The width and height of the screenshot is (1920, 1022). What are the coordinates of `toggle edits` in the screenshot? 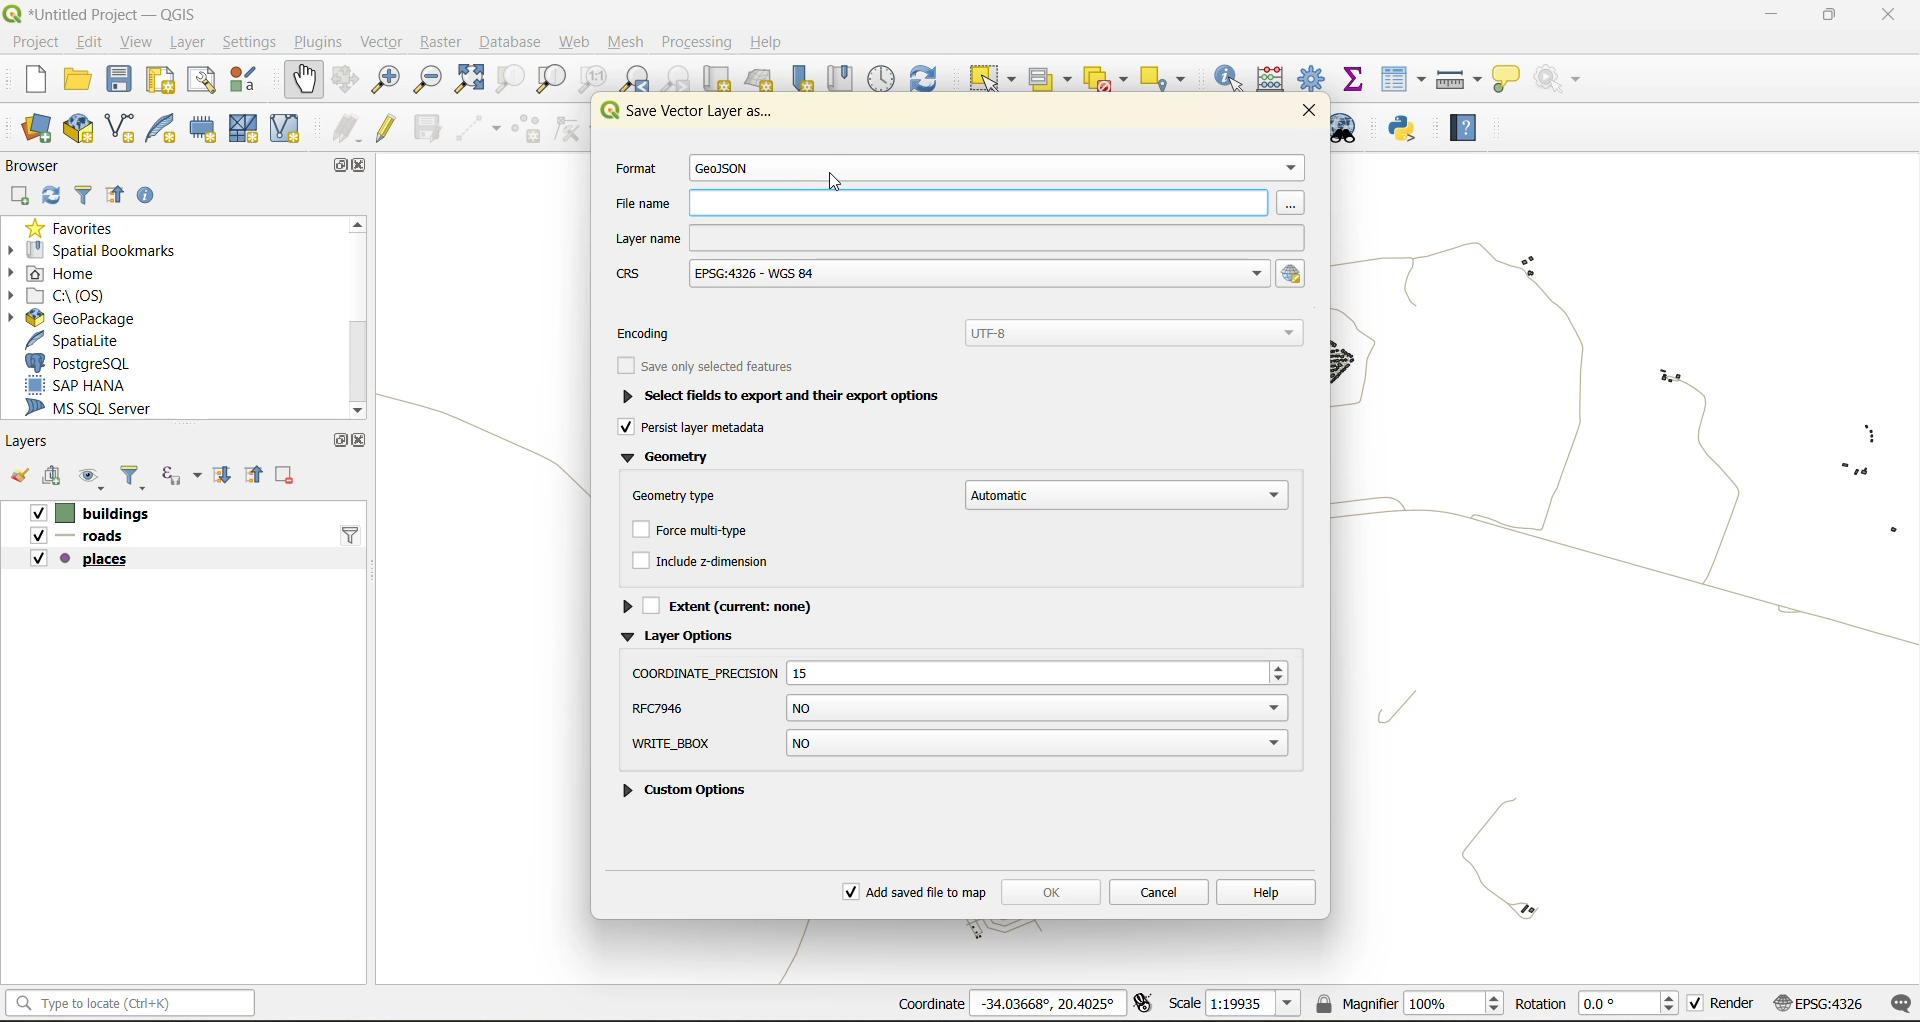 It's located at (392, 126).